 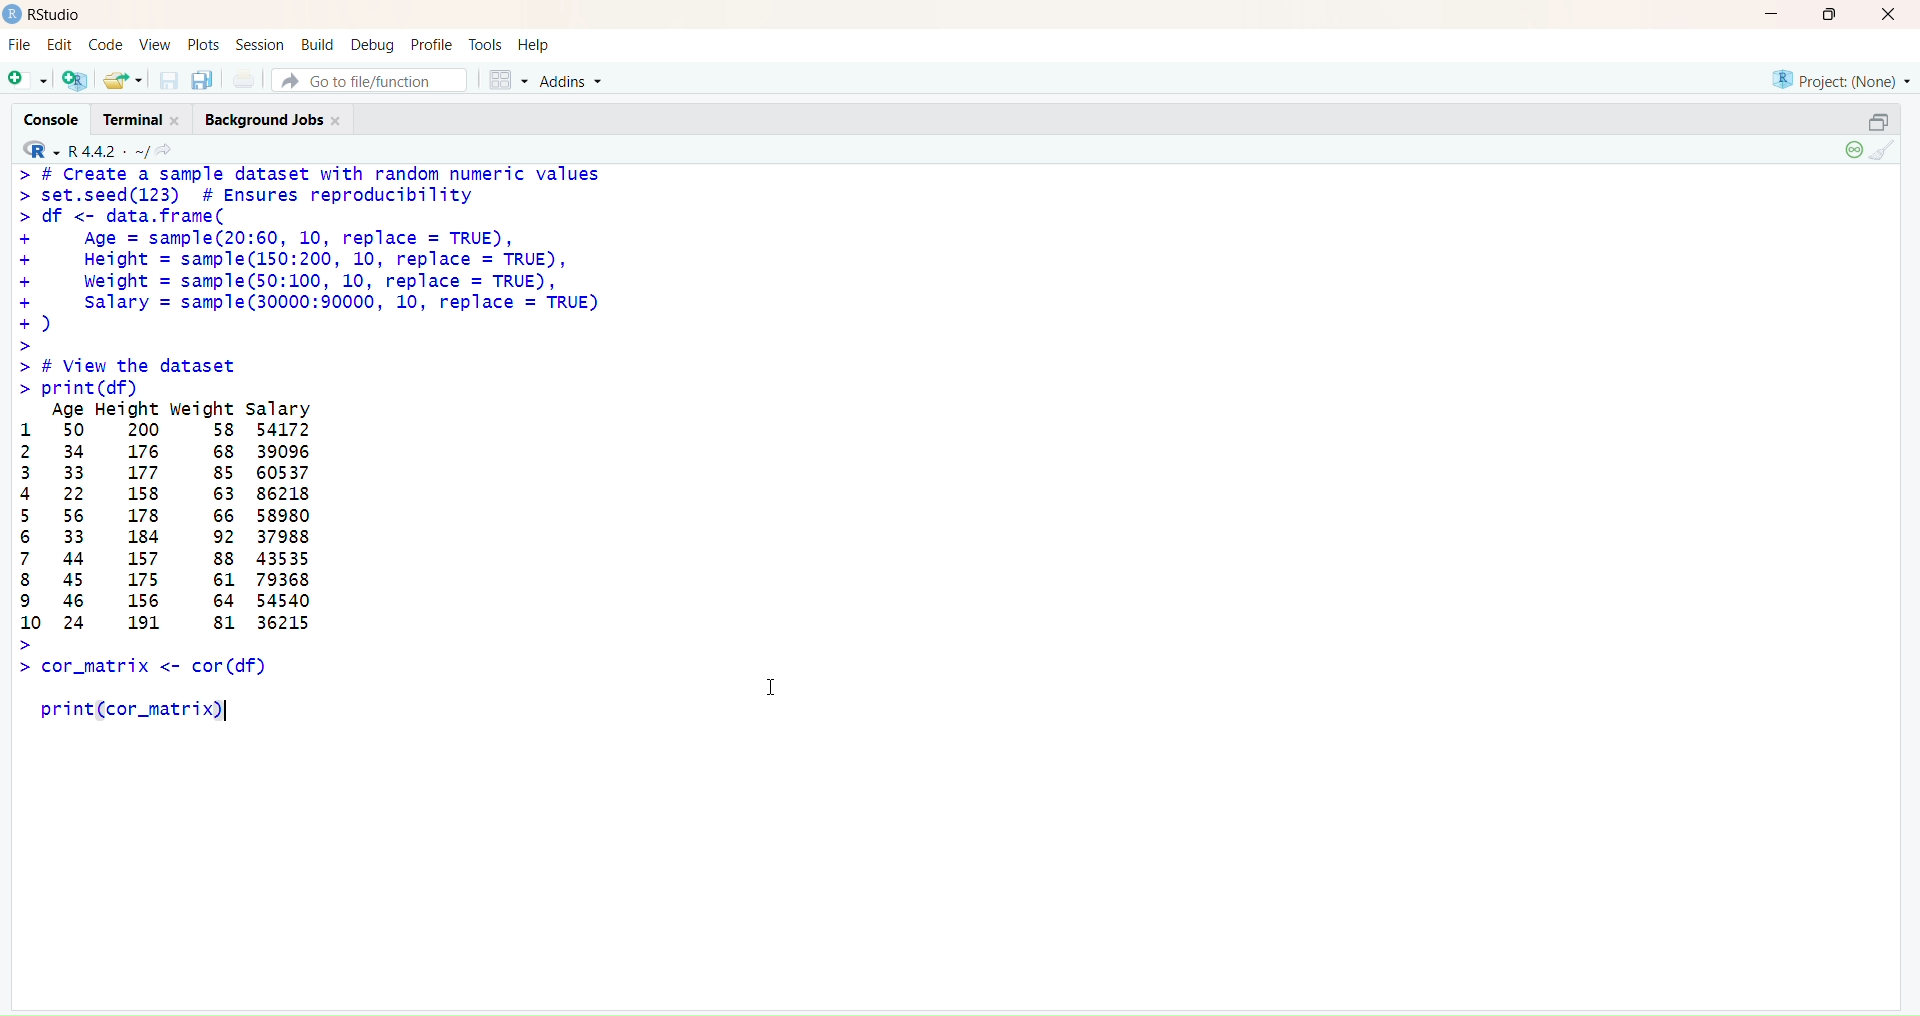 What do you see at coordinates (104, 46) in the screenshot?
I see `Code` at bounding box center [104, 46].